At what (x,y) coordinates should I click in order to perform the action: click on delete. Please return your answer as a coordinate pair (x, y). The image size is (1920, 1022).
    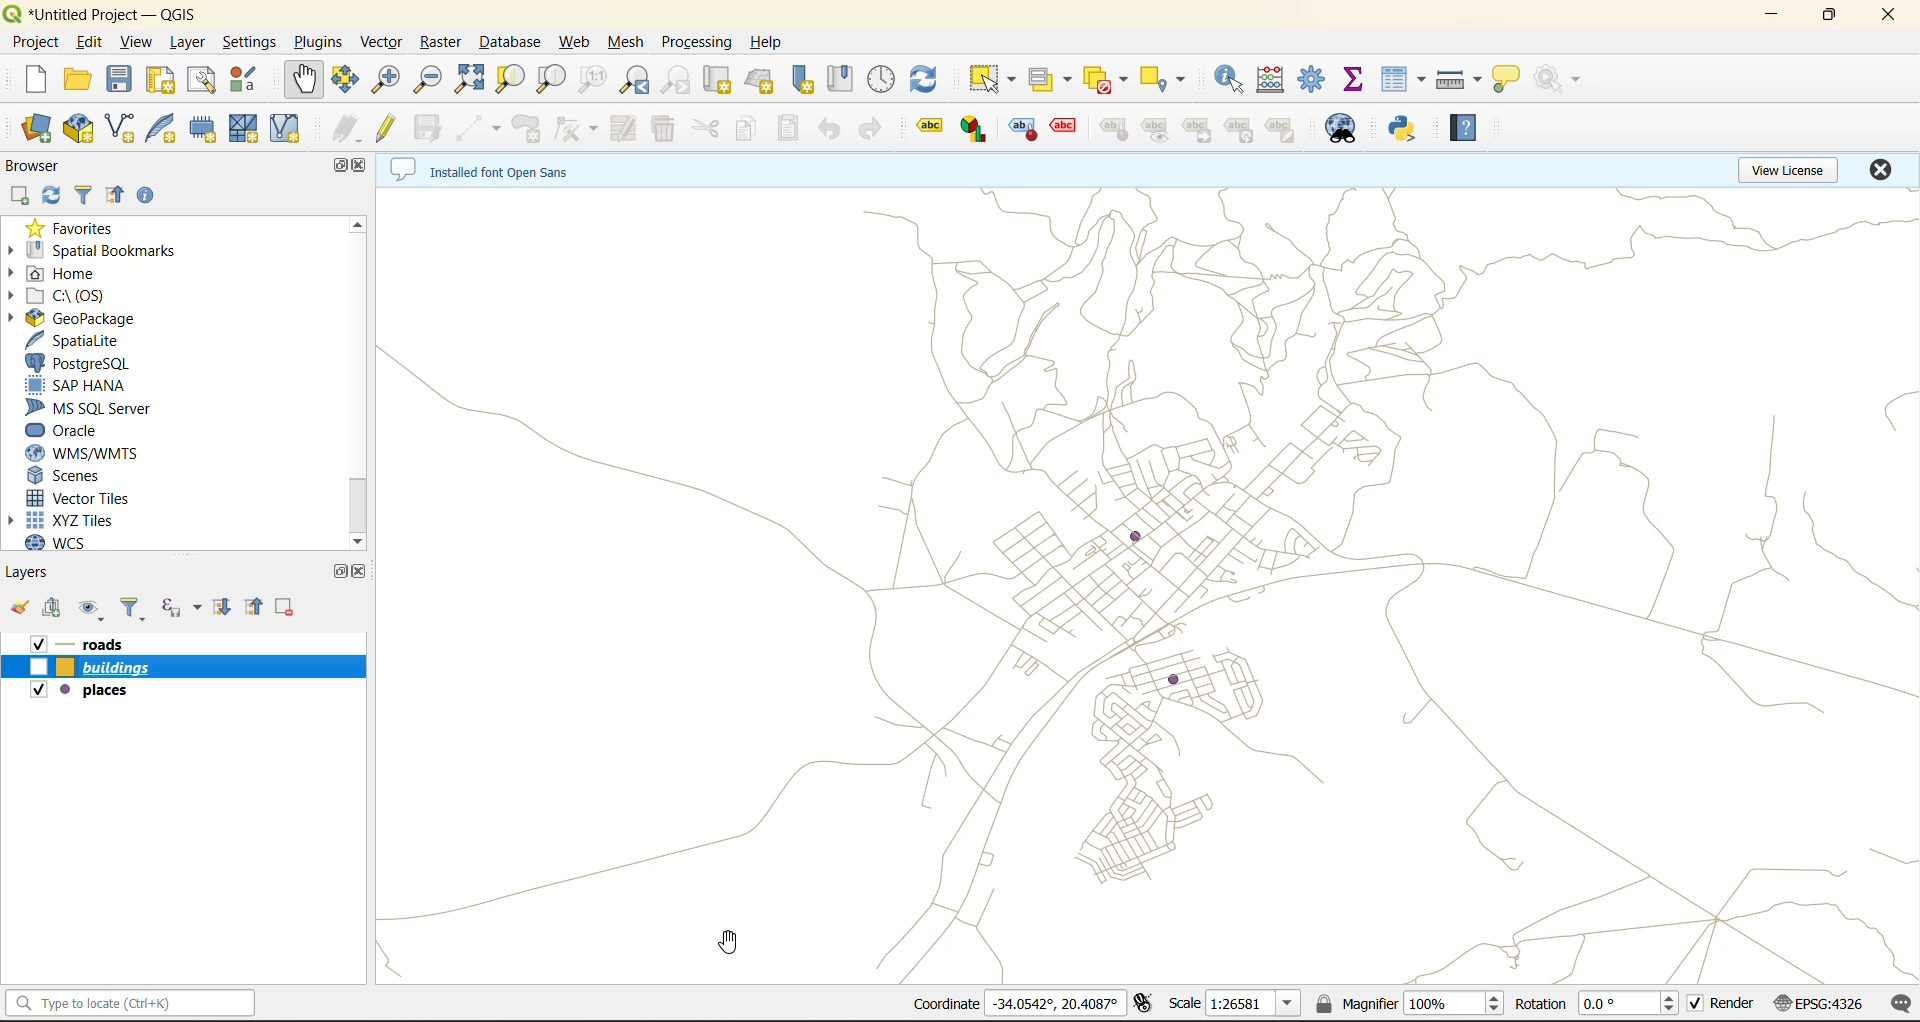
    Looking at the image, I should click on (663, 124).